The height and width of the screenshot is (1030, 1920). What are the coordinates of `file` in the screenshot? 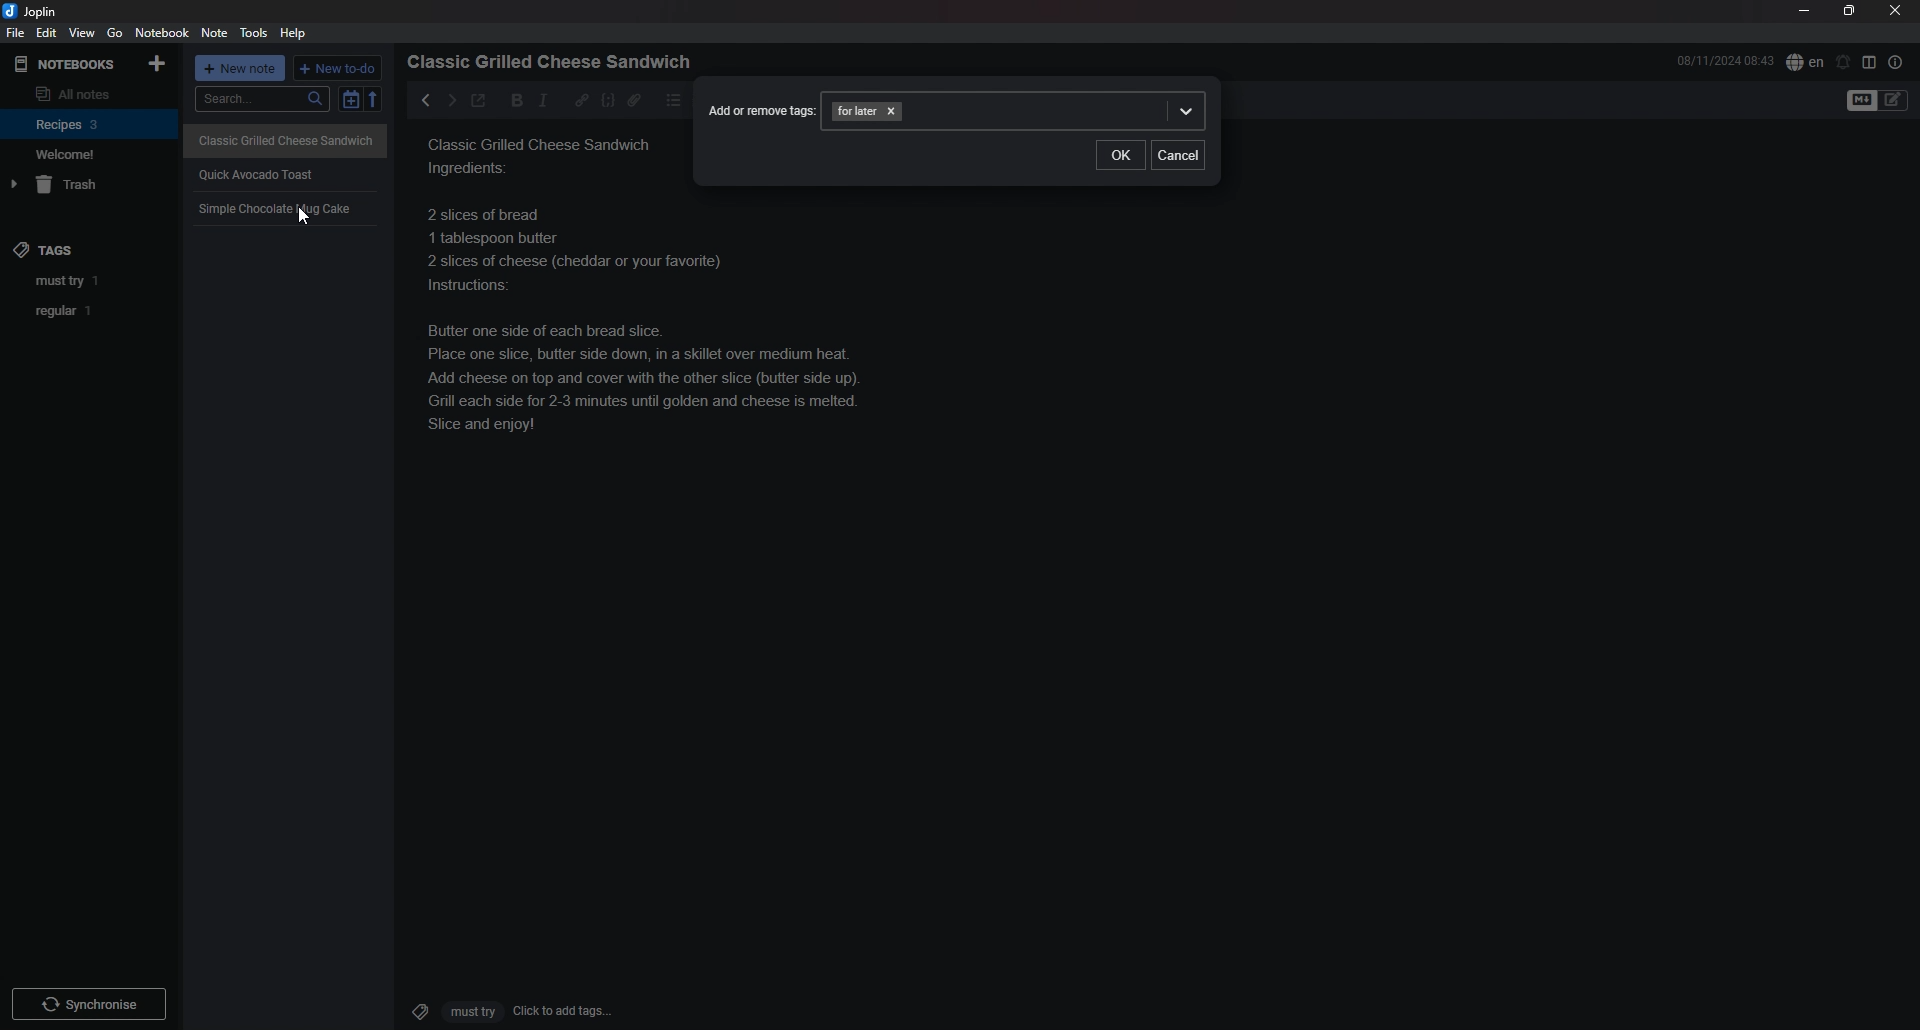 It's located at (14, 34).